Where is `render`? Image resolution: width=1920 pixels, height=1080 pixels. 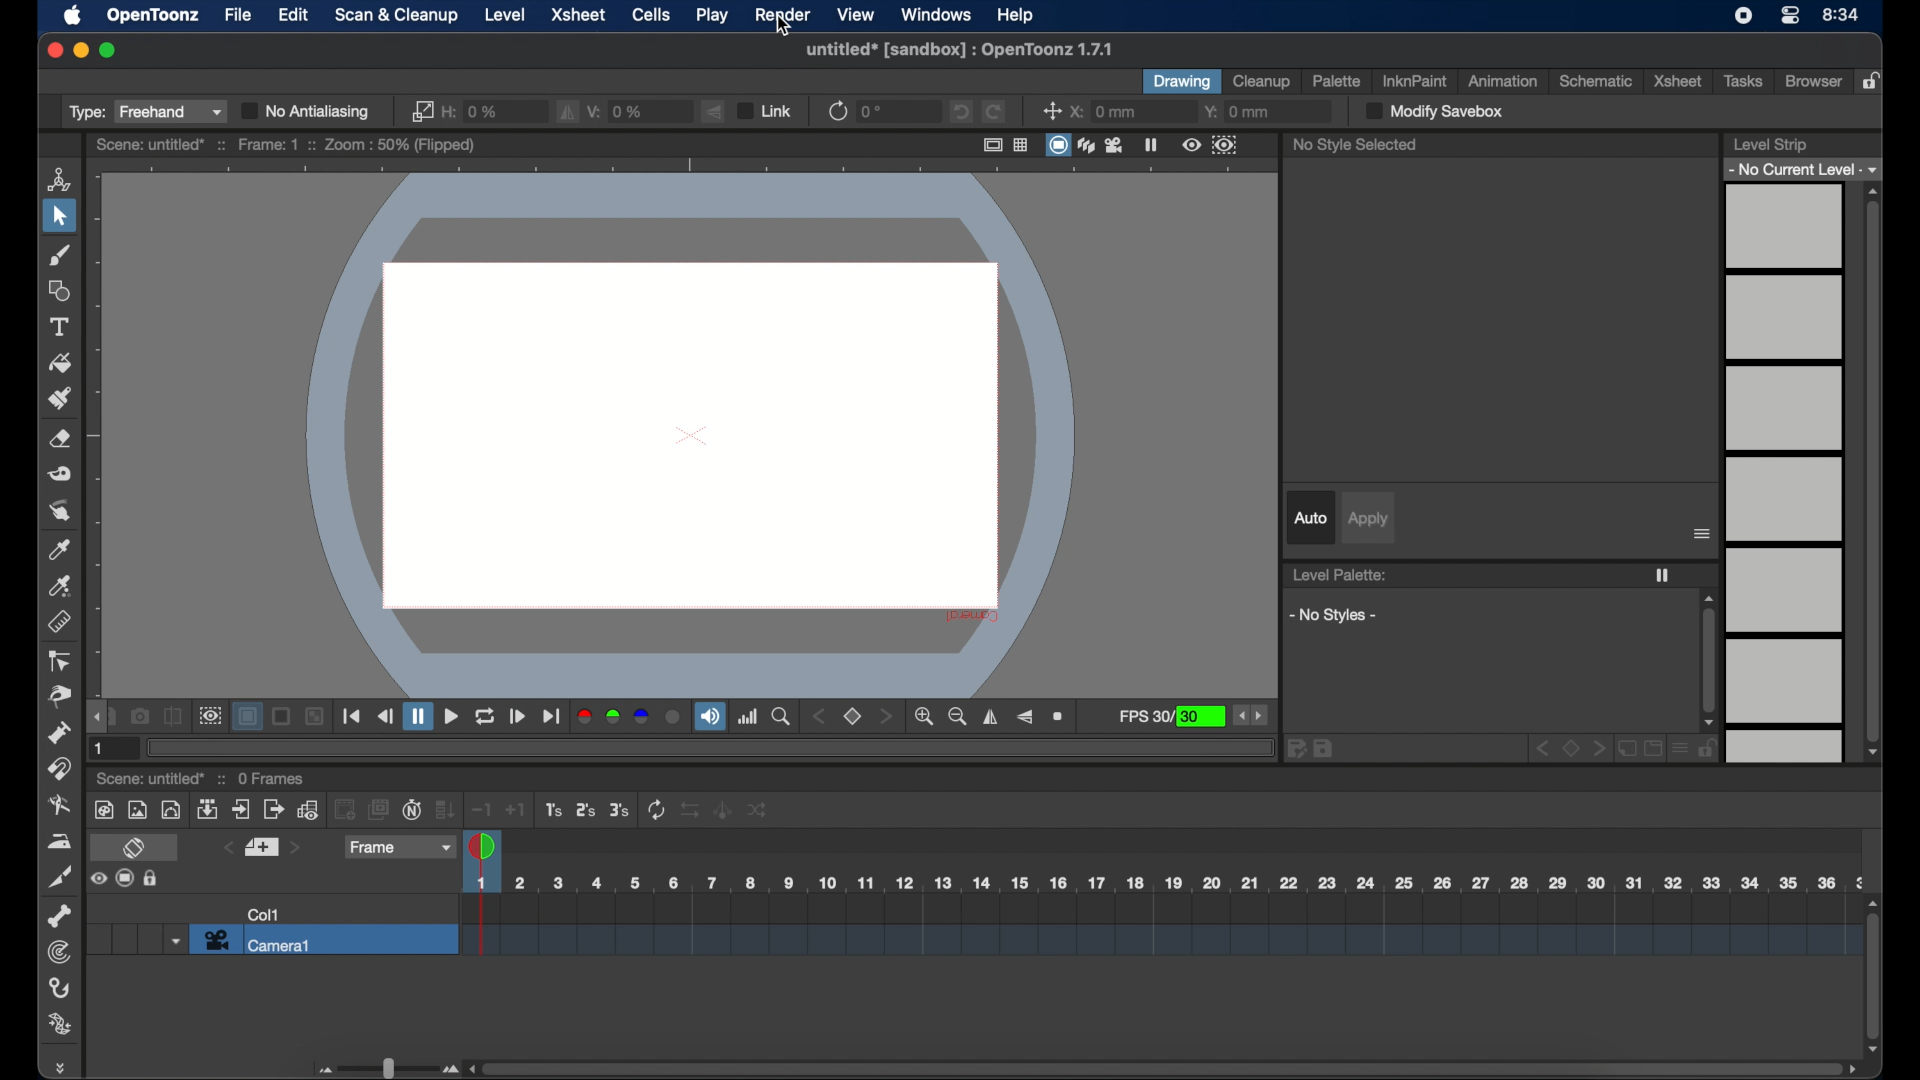 render is located at coordinates (781, 15).